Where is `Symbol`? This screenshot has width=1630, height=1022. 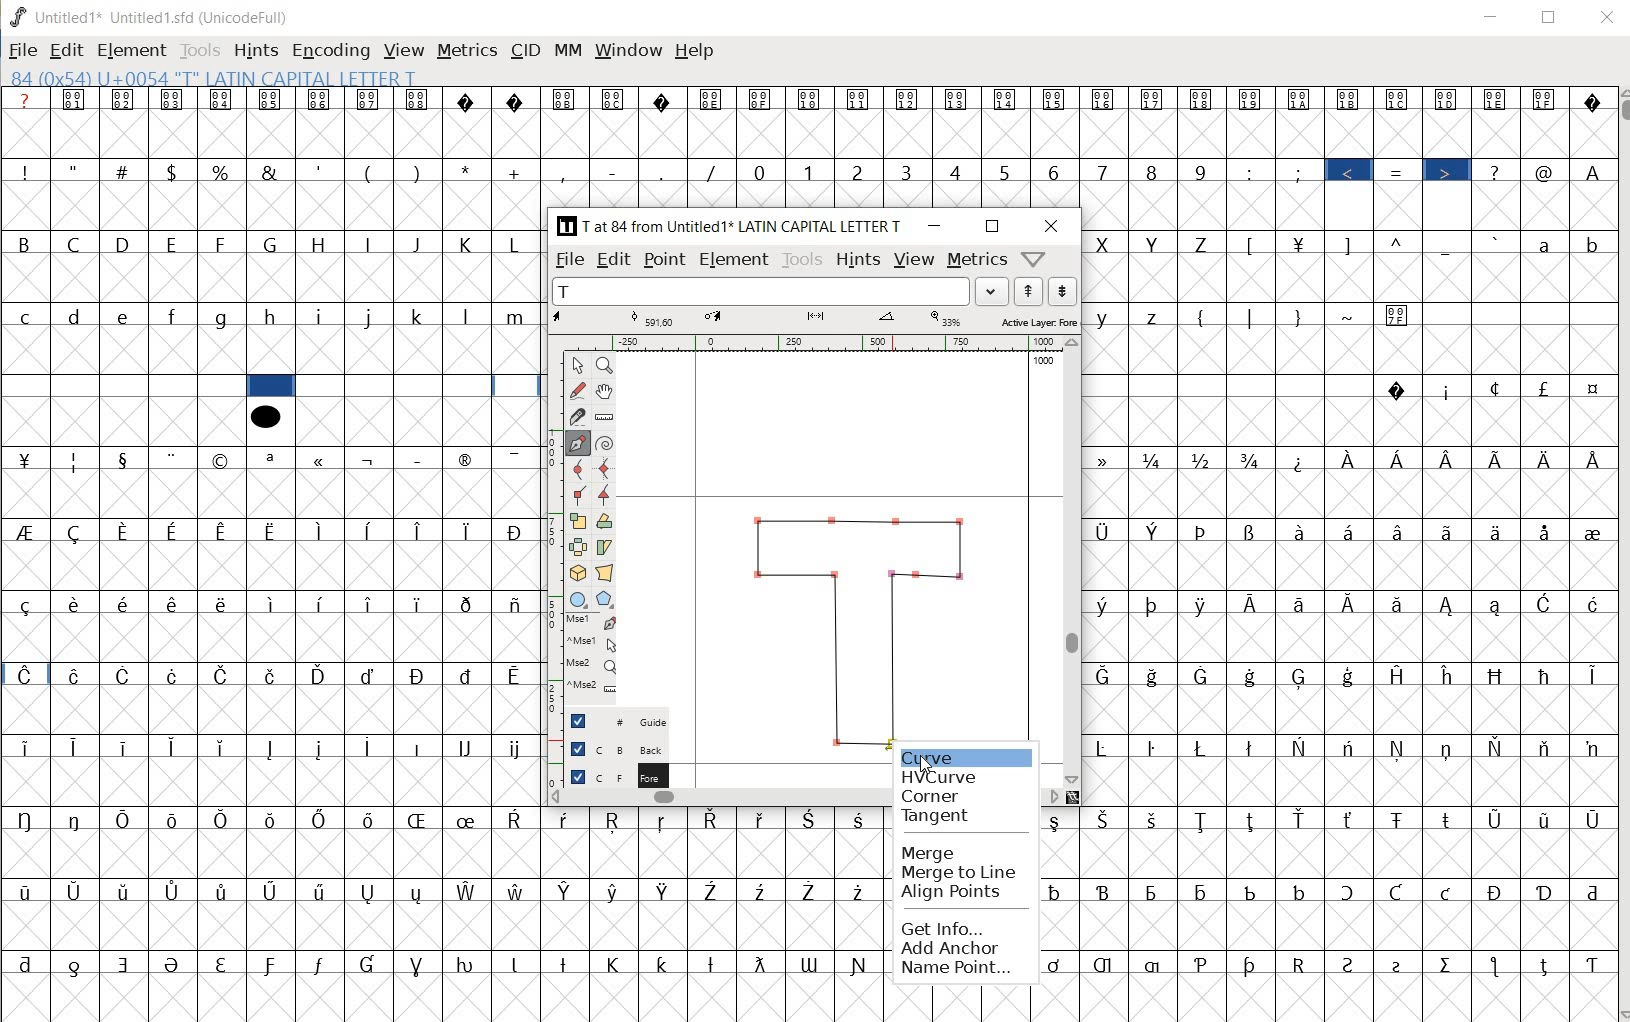
Symbol is located at coordinates (764, 818).